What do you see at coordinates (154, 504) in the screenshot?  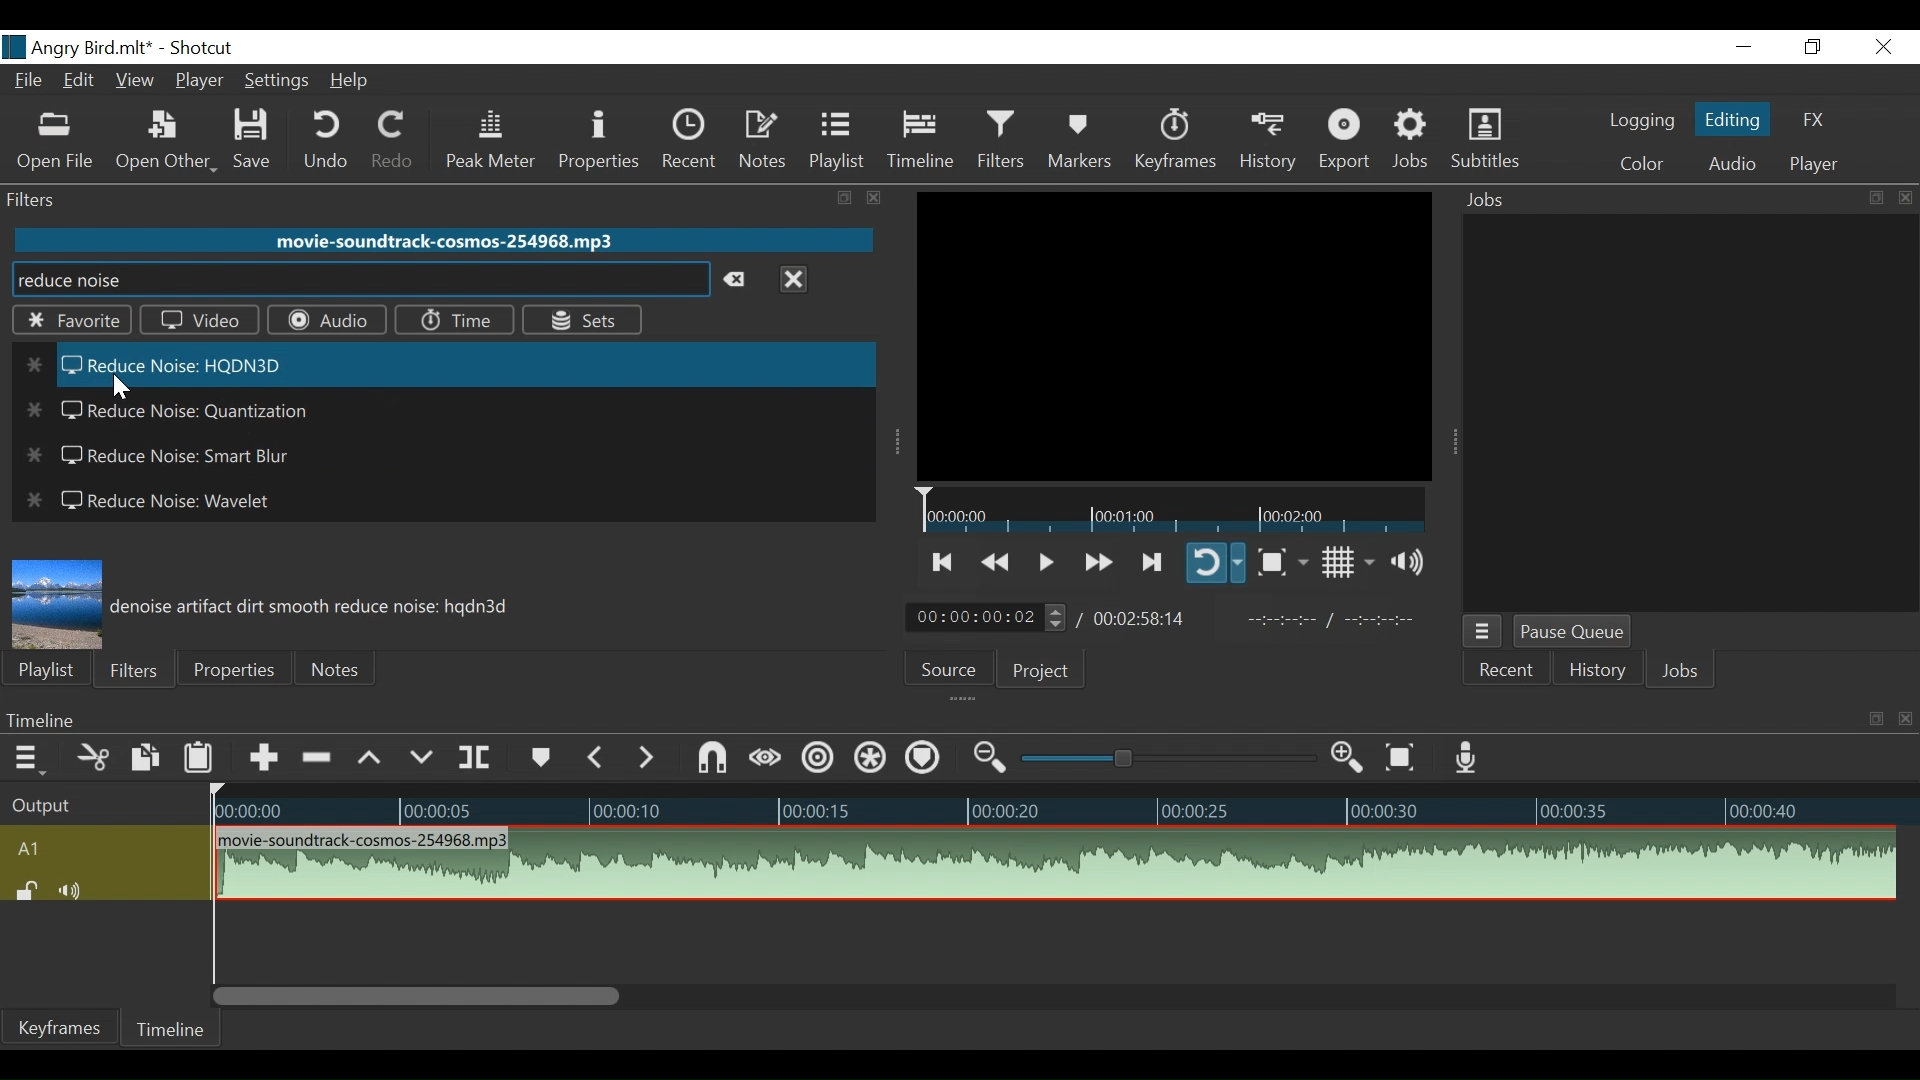 I see `Reduce Noise: Wavelet` at bounding box center [154, 504].